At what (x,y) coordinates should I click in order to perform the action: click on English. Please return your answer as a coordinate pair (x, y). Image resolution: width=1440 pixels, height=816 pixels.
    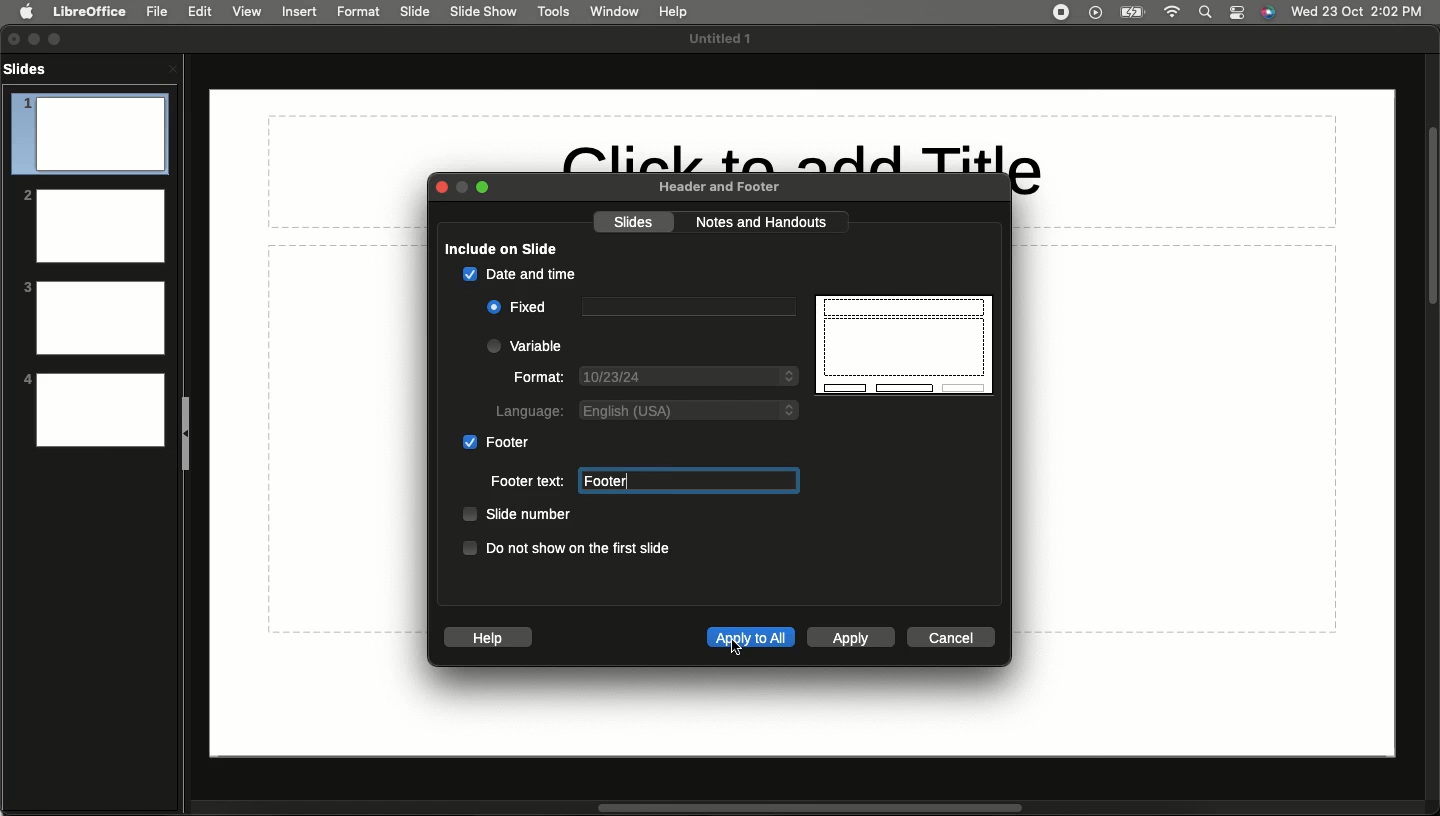
    Looking at the image, I should click on (690, 409).